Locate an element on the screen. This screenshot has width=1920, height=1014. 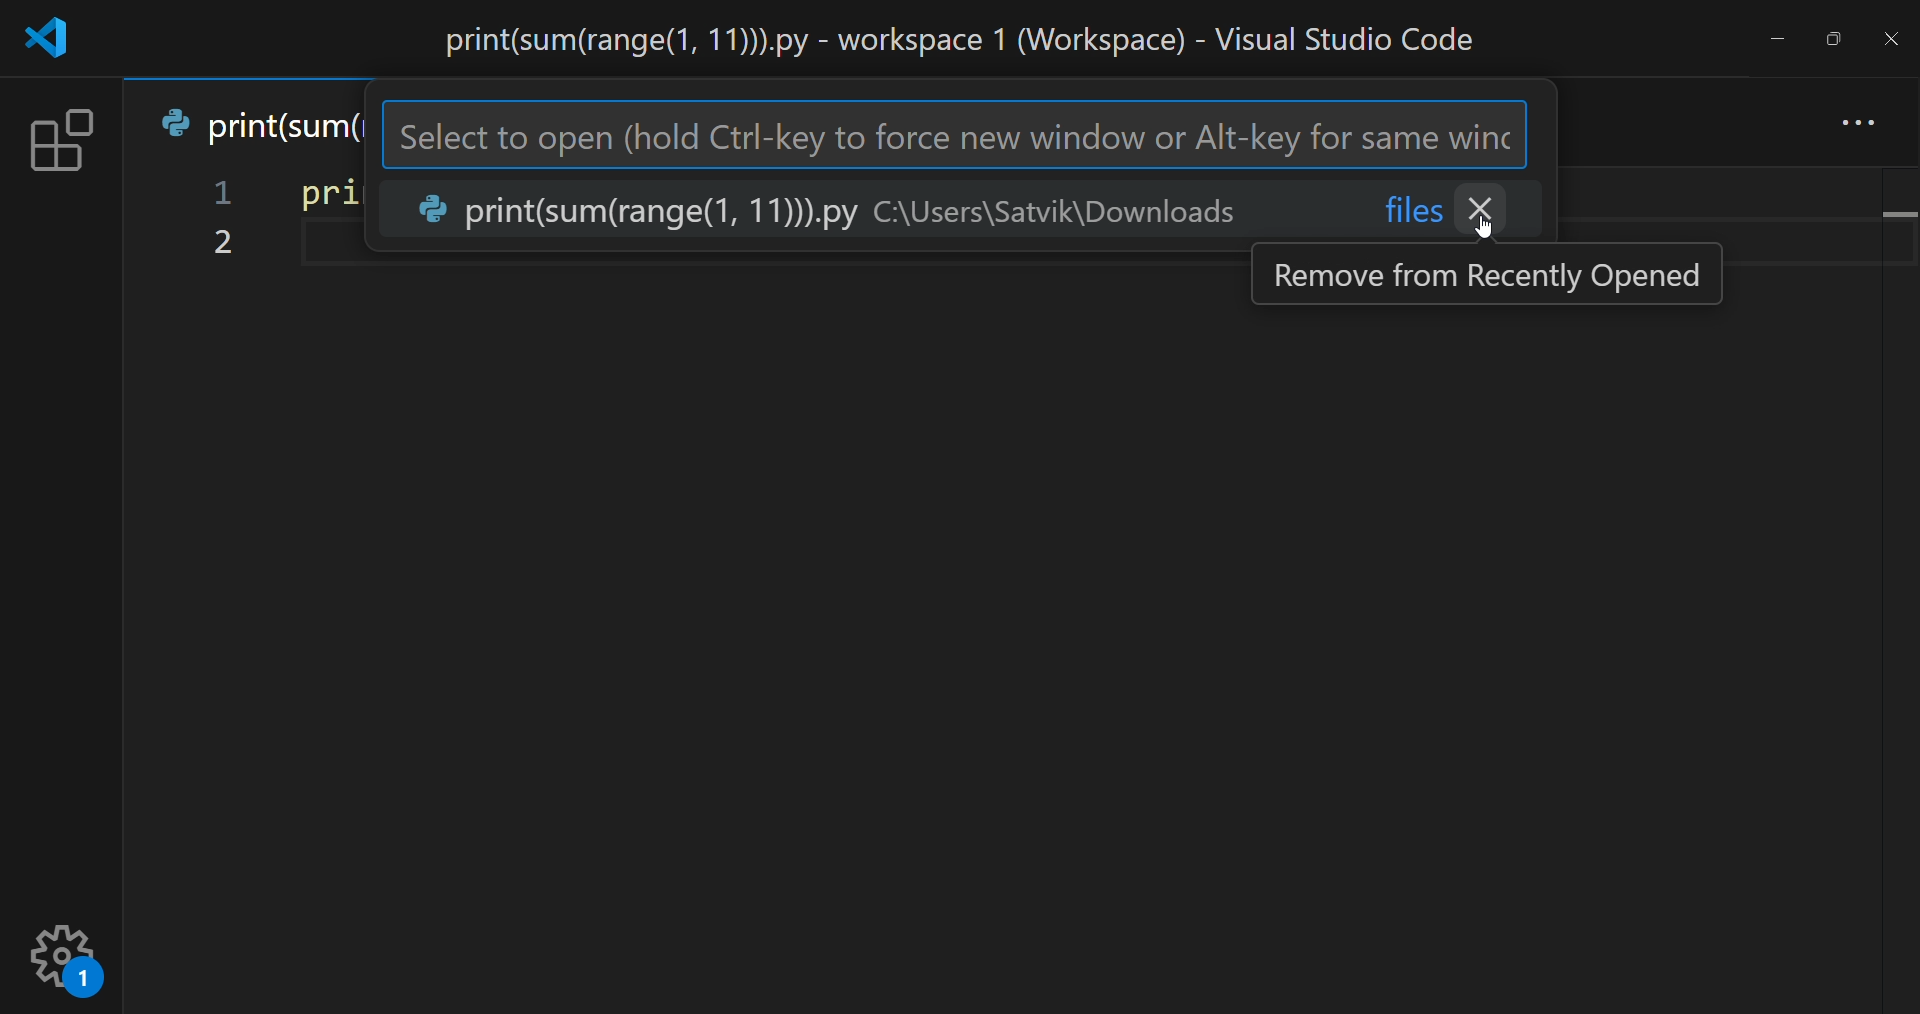
maximize is located at coordinates (1835, 35).